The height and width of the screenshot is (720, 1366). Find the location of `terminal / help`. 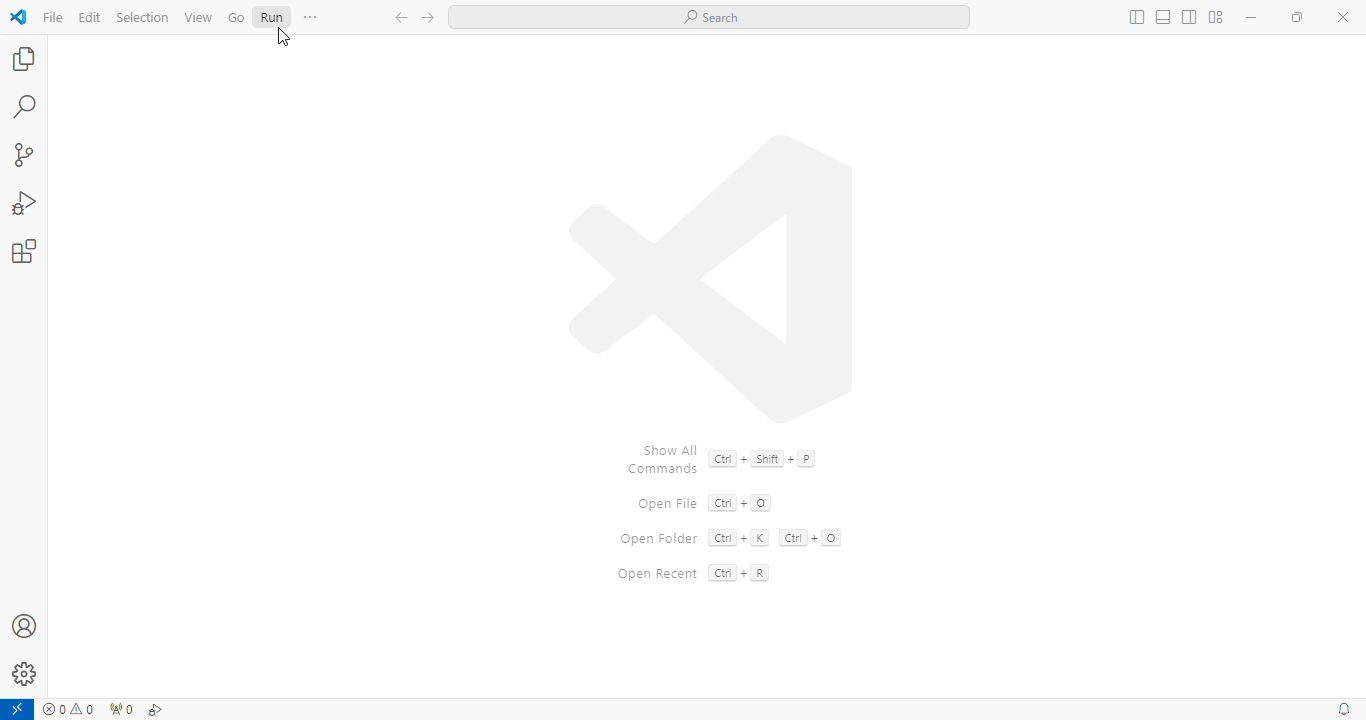

terminal / help is located at coordinates (311, 17).